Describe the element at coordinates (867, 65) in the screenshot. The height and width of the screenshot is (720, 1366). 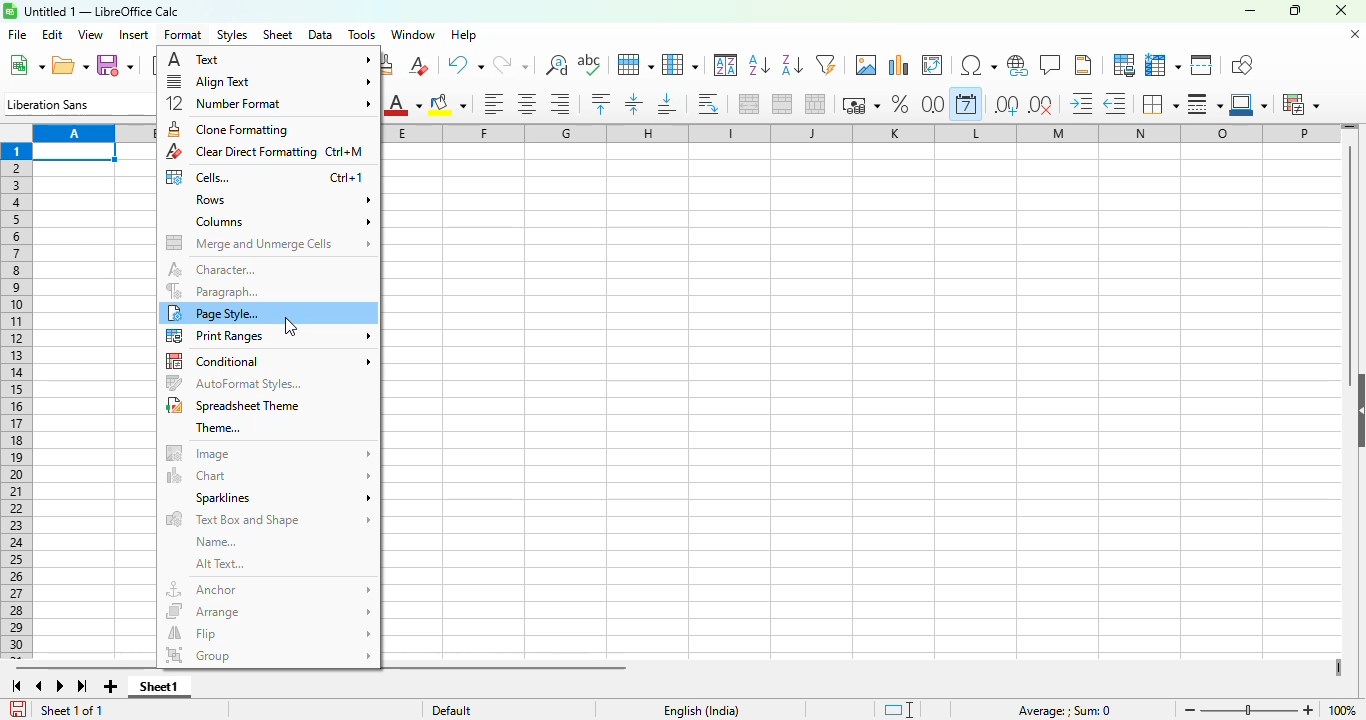
I see `insert image` at that location.